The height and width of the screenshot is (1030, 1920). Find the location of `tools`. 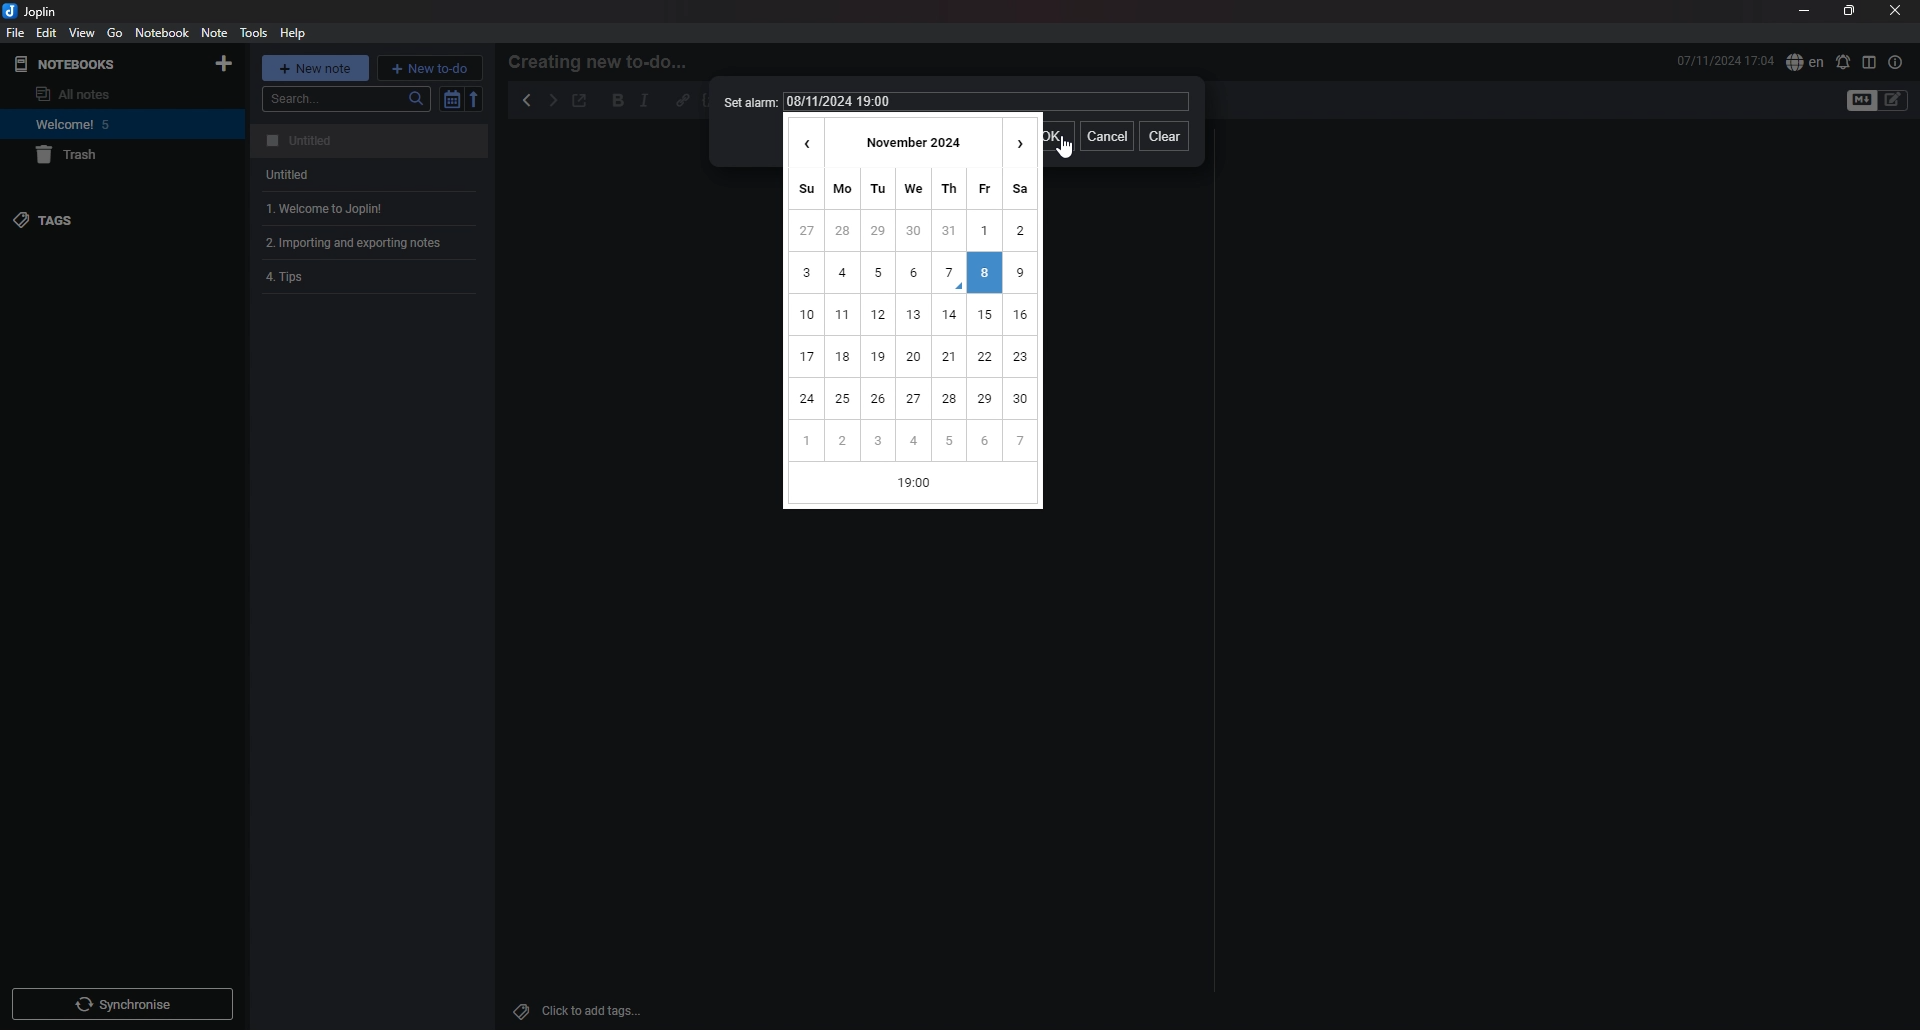

tools is located at coordinates (253, 33).